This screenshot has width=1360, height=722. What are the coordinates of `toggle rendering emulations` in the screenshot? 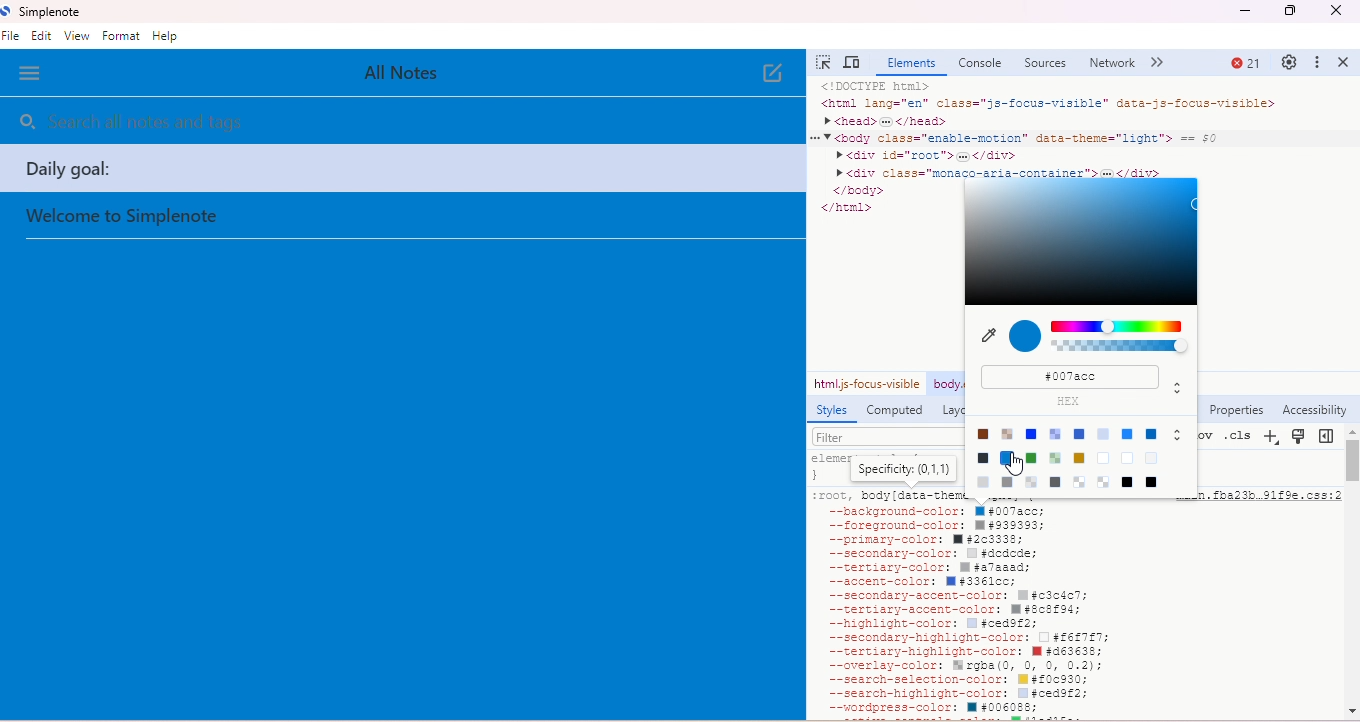 It's located at (1300, 438).